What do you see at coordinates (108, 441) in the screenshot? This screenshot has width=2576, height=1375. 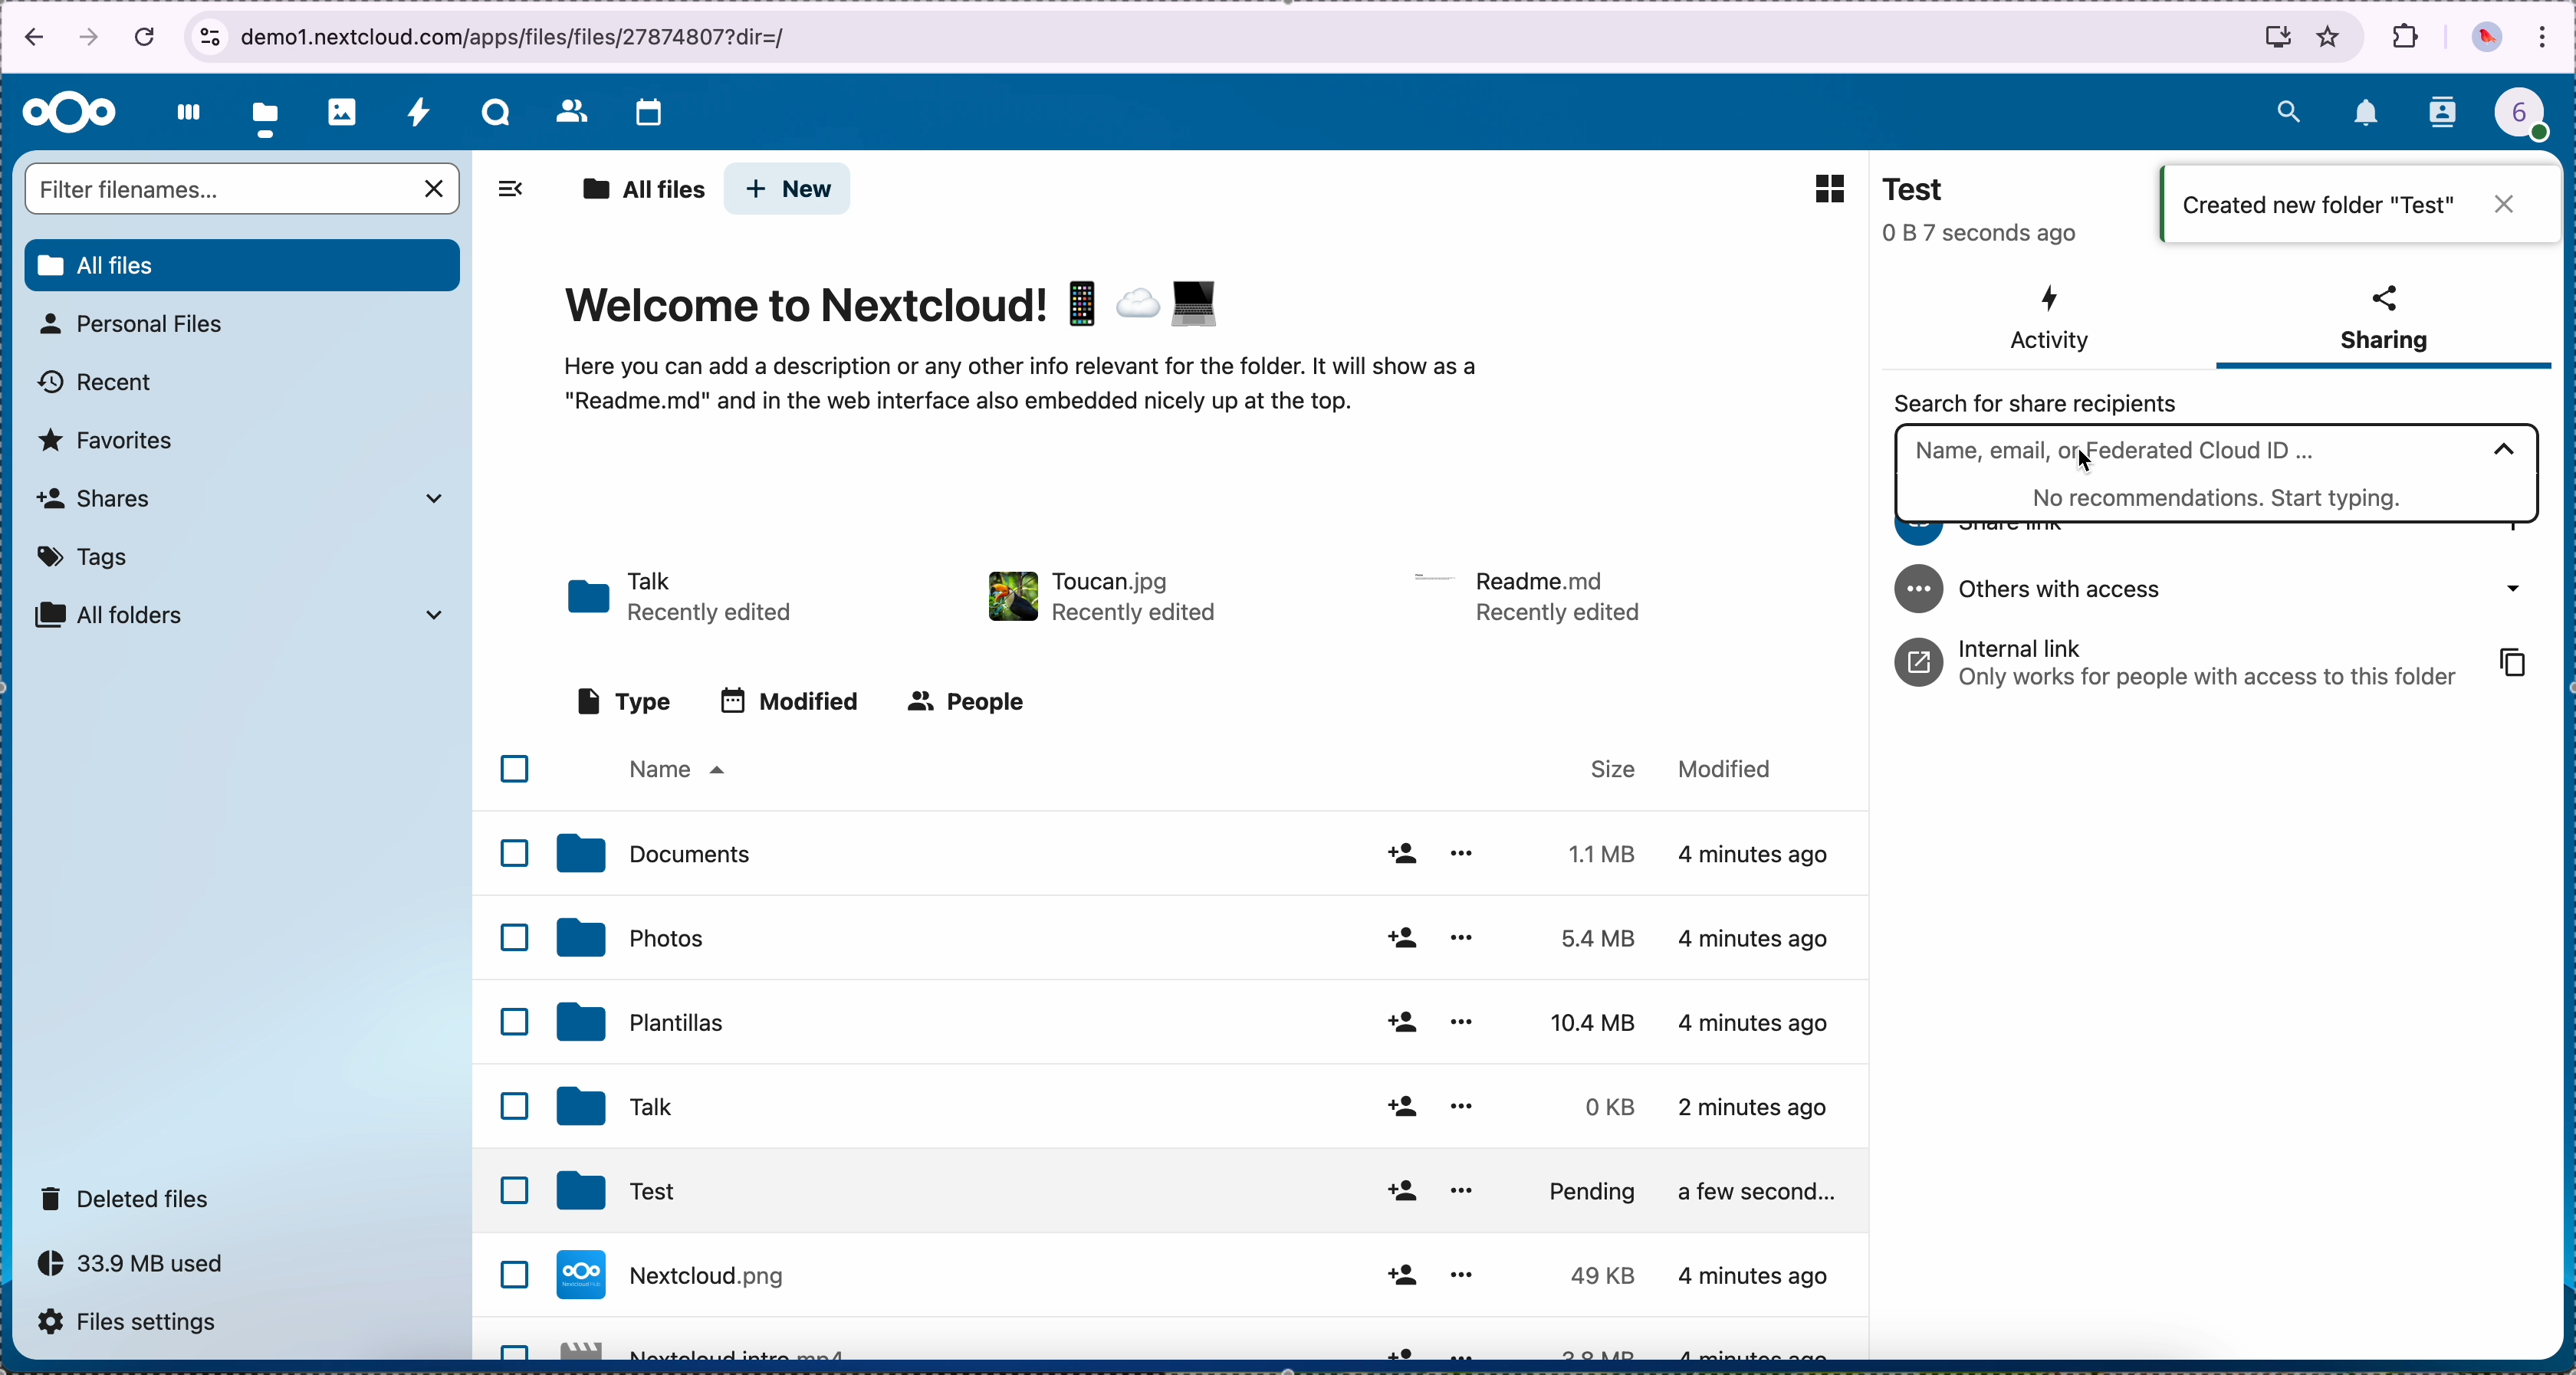 I see `favorites` at bounding box center [108, 441].